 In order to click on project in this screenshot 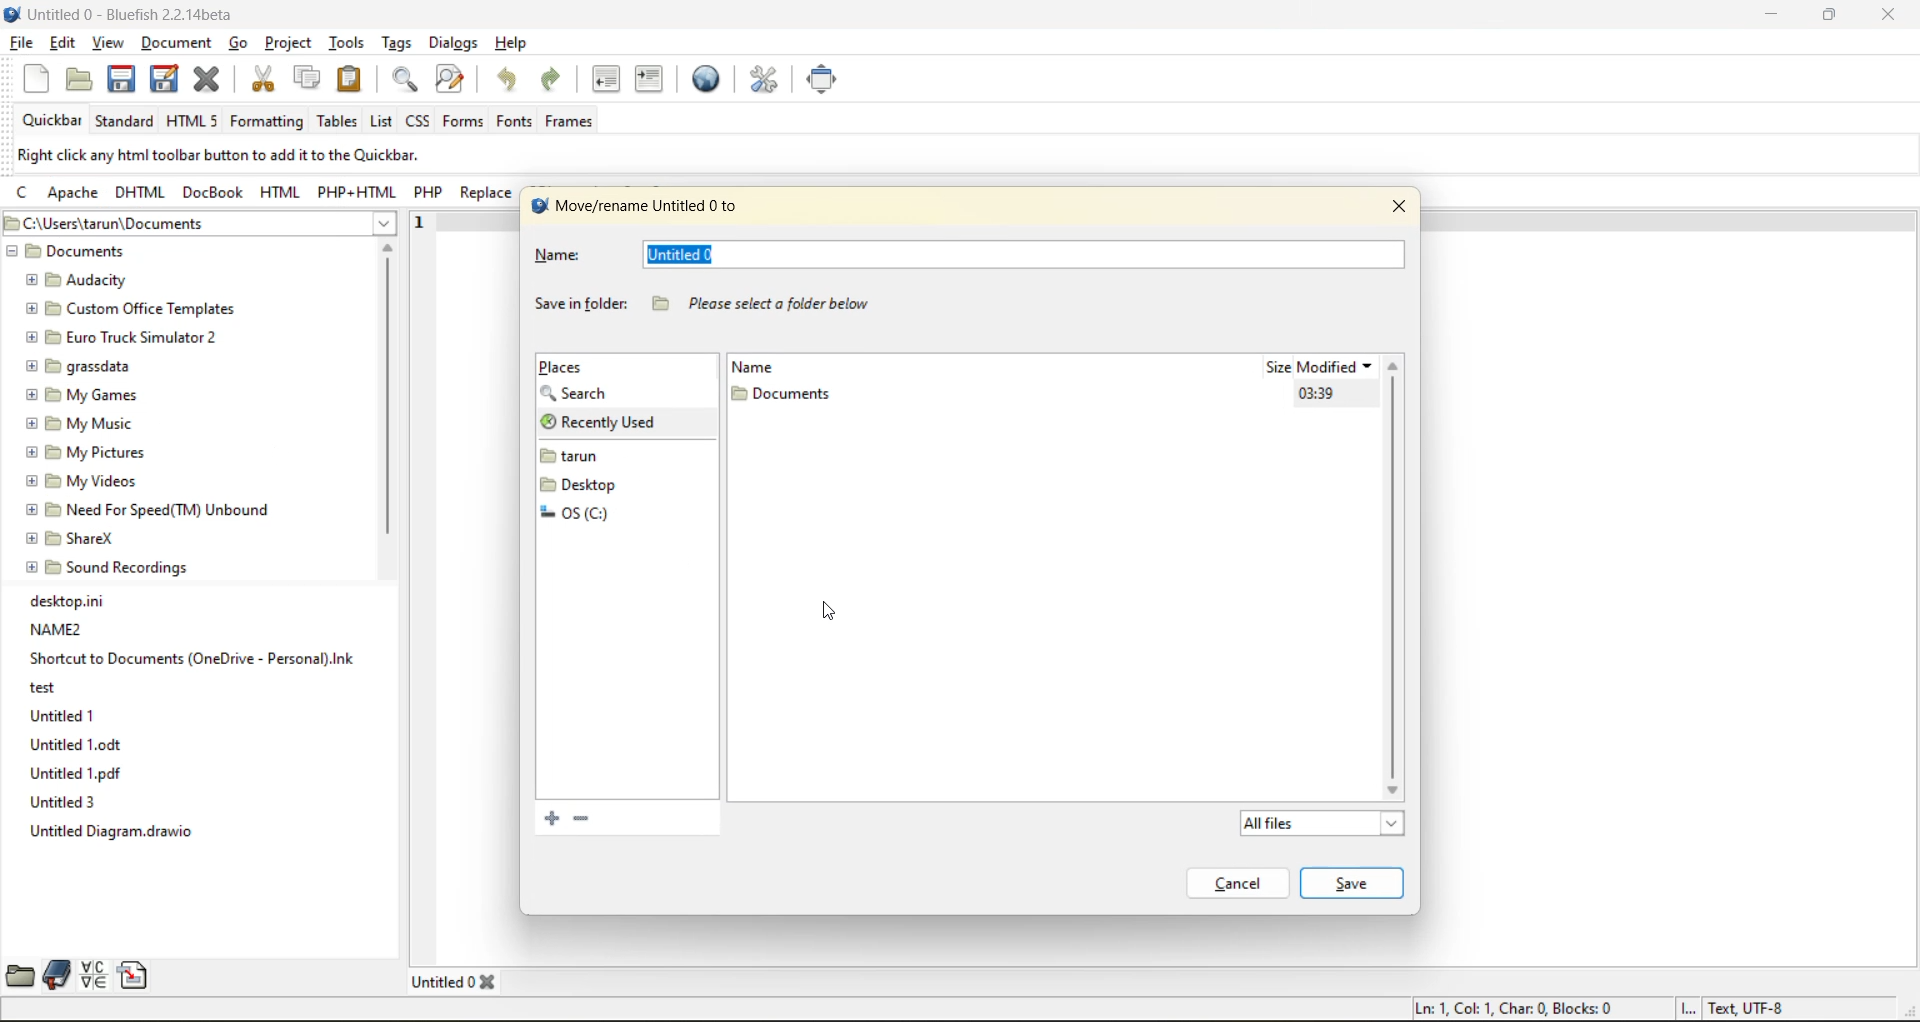, I will do `click(292, 45)`.